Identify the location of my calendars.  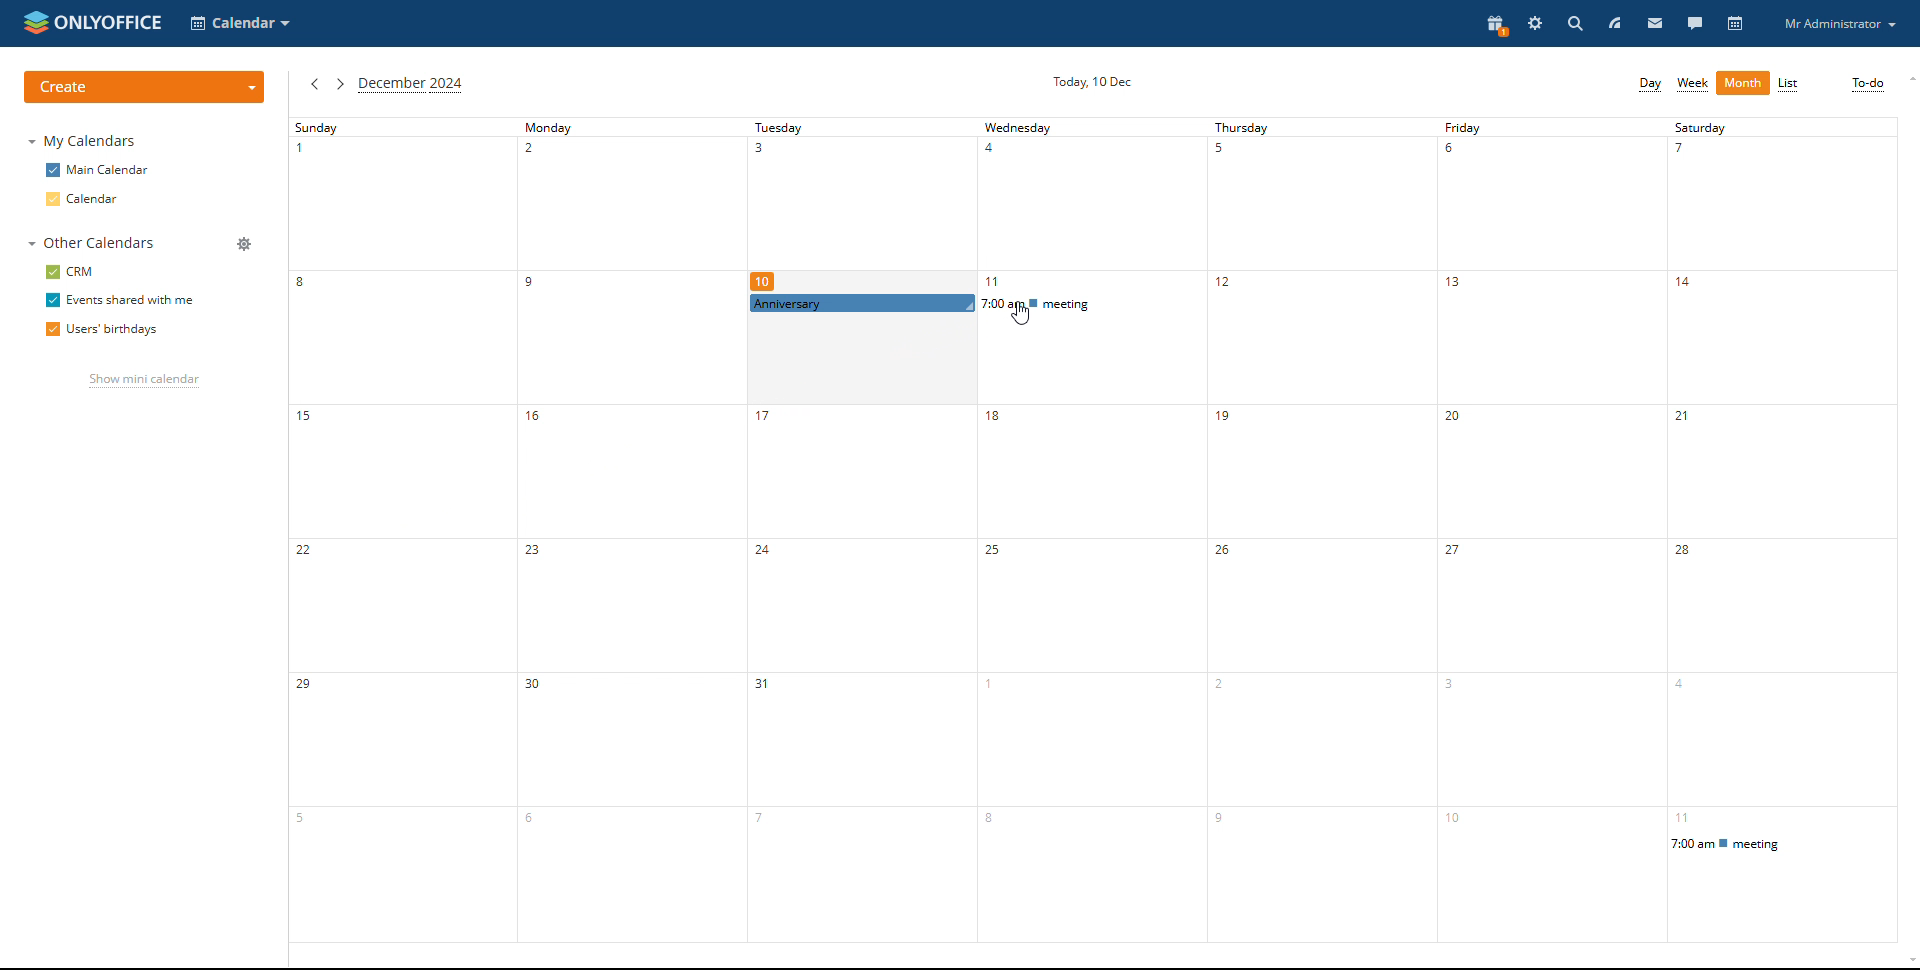
(83, 142).